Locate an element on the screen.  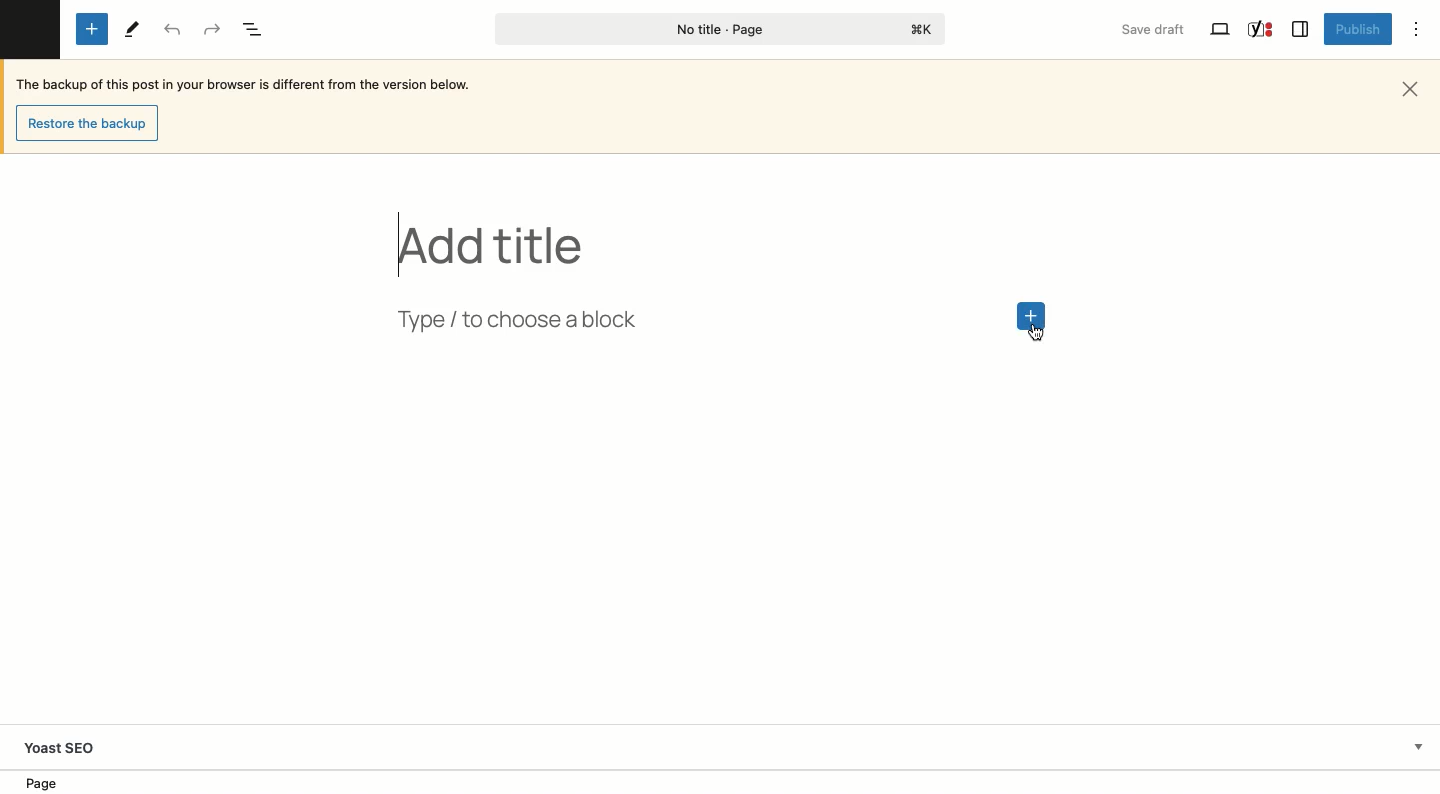
Options  is located at coordinates (1417, 31).